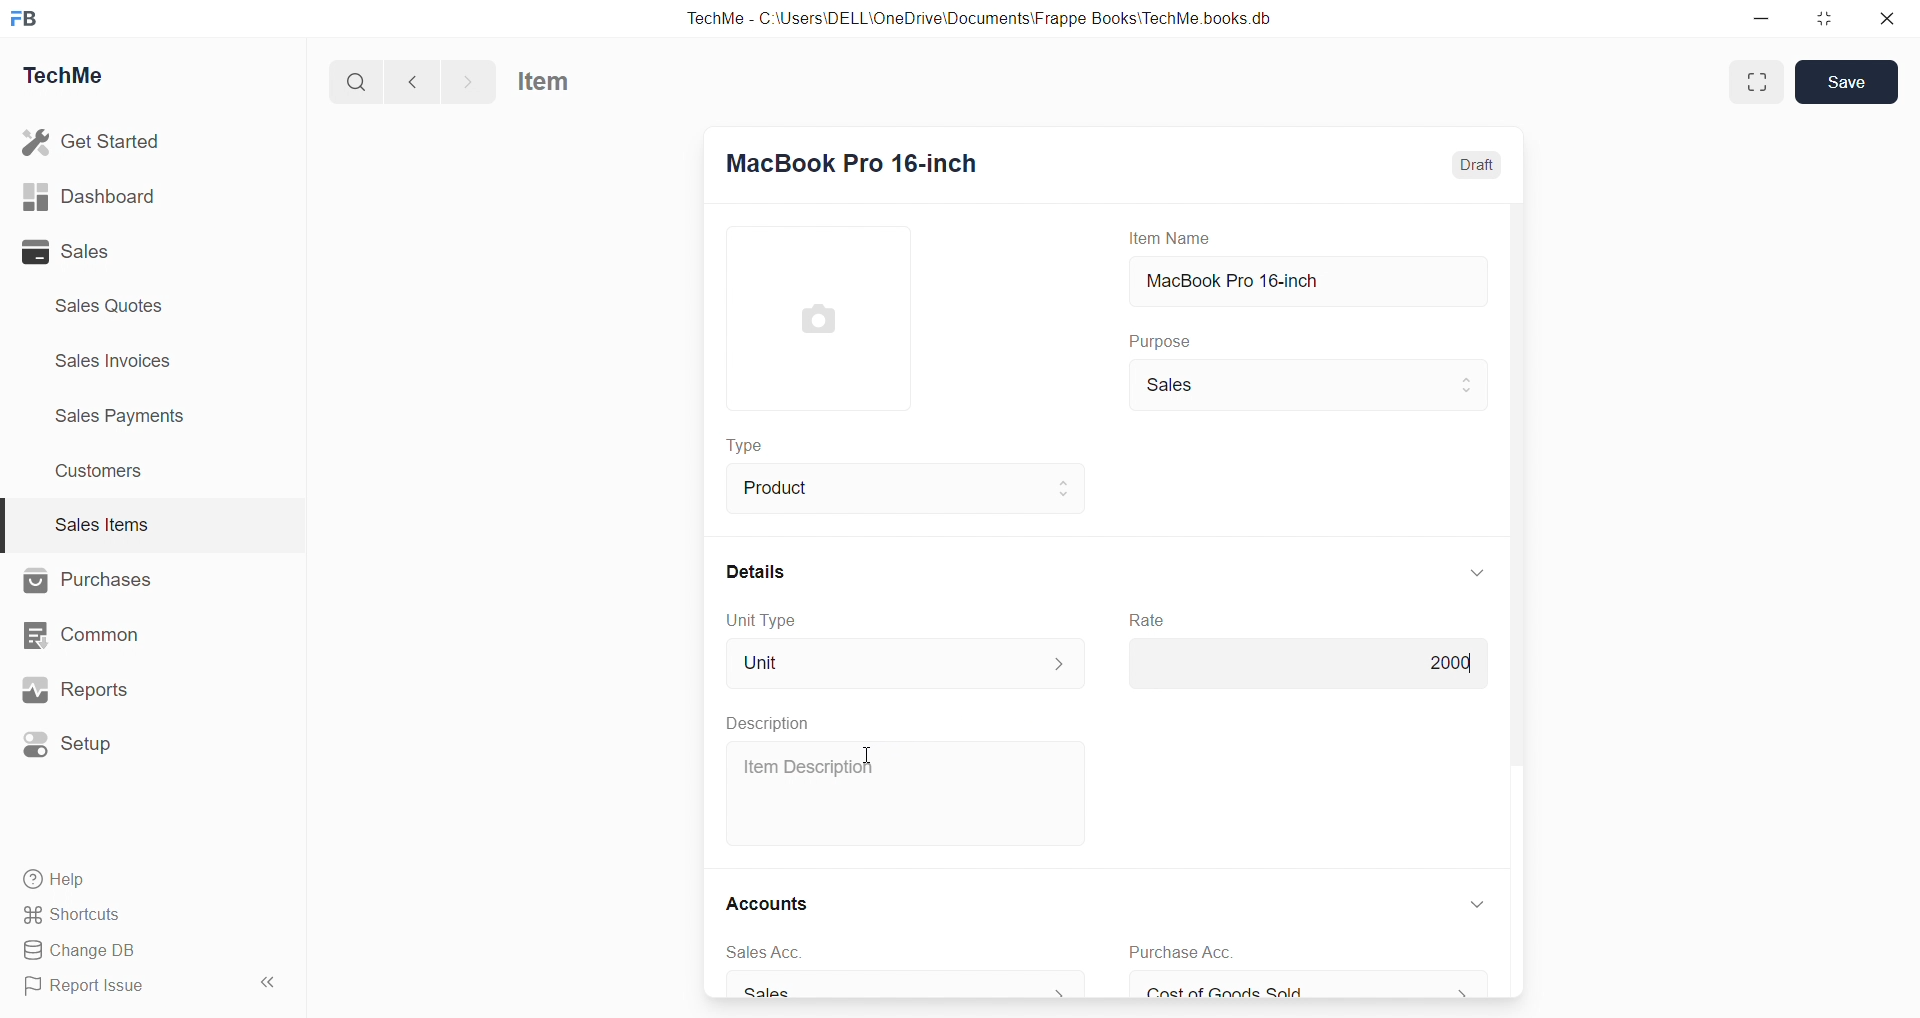  Describe the element at coordinates (1761, 17) in the screenshot. I see `minimize` at that location.